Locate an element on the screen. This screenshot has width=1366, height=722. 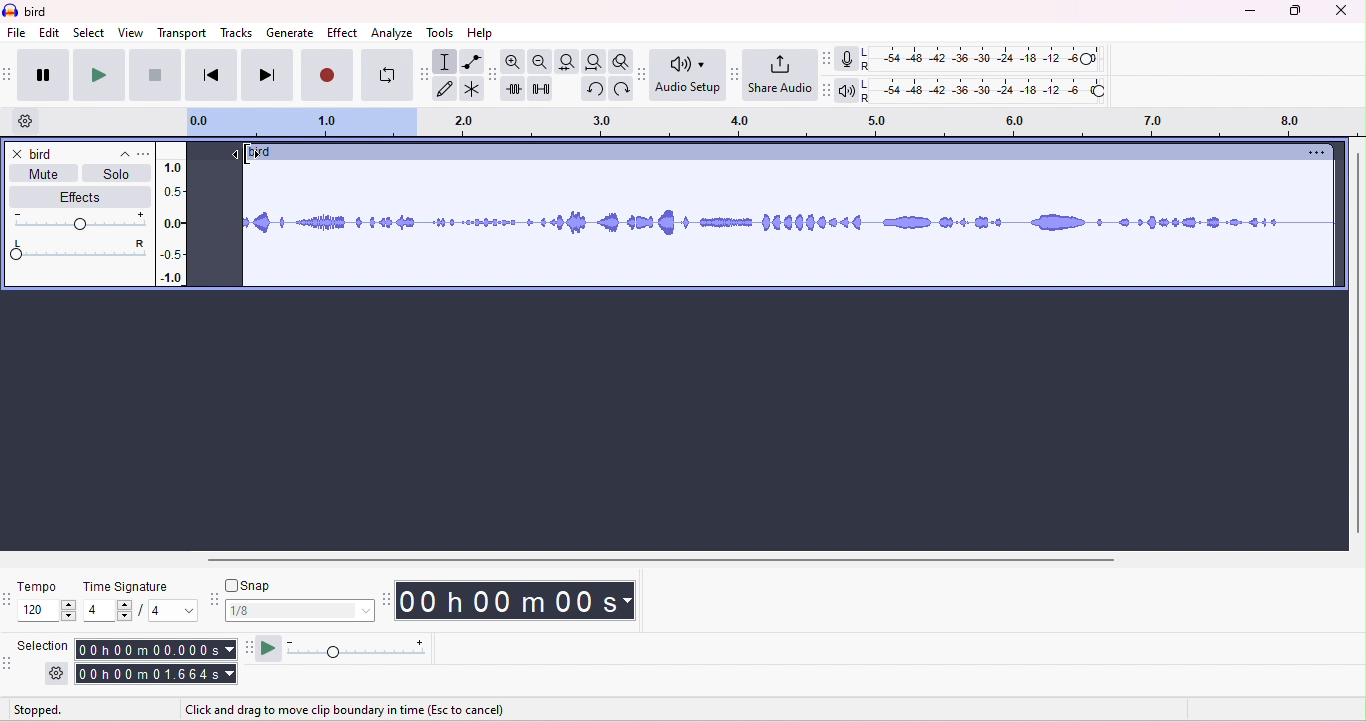
redo is located at coordinates (619, 90).